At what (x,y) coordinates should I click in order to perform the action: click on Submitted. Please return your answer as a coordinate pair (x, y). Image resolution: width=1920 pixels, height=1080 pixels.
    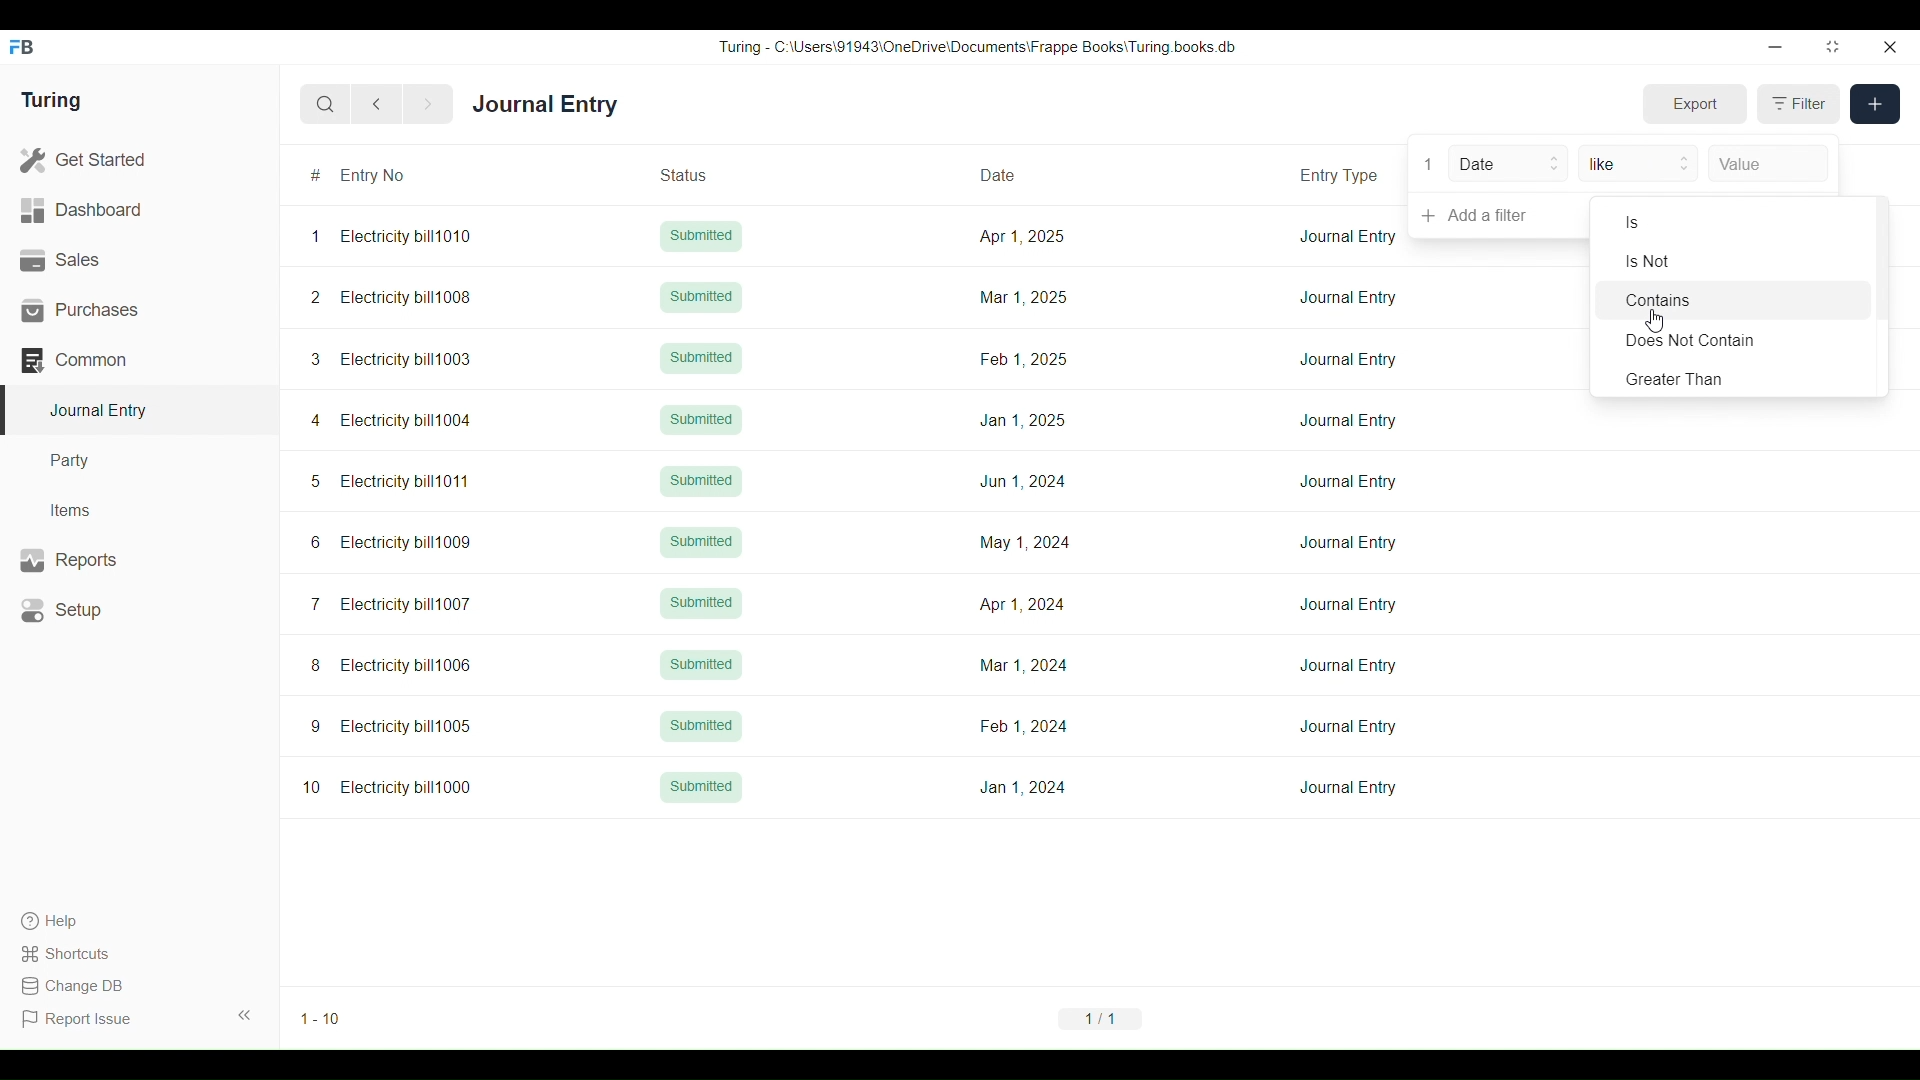
    Looking at the image, I should click on (702, 543).